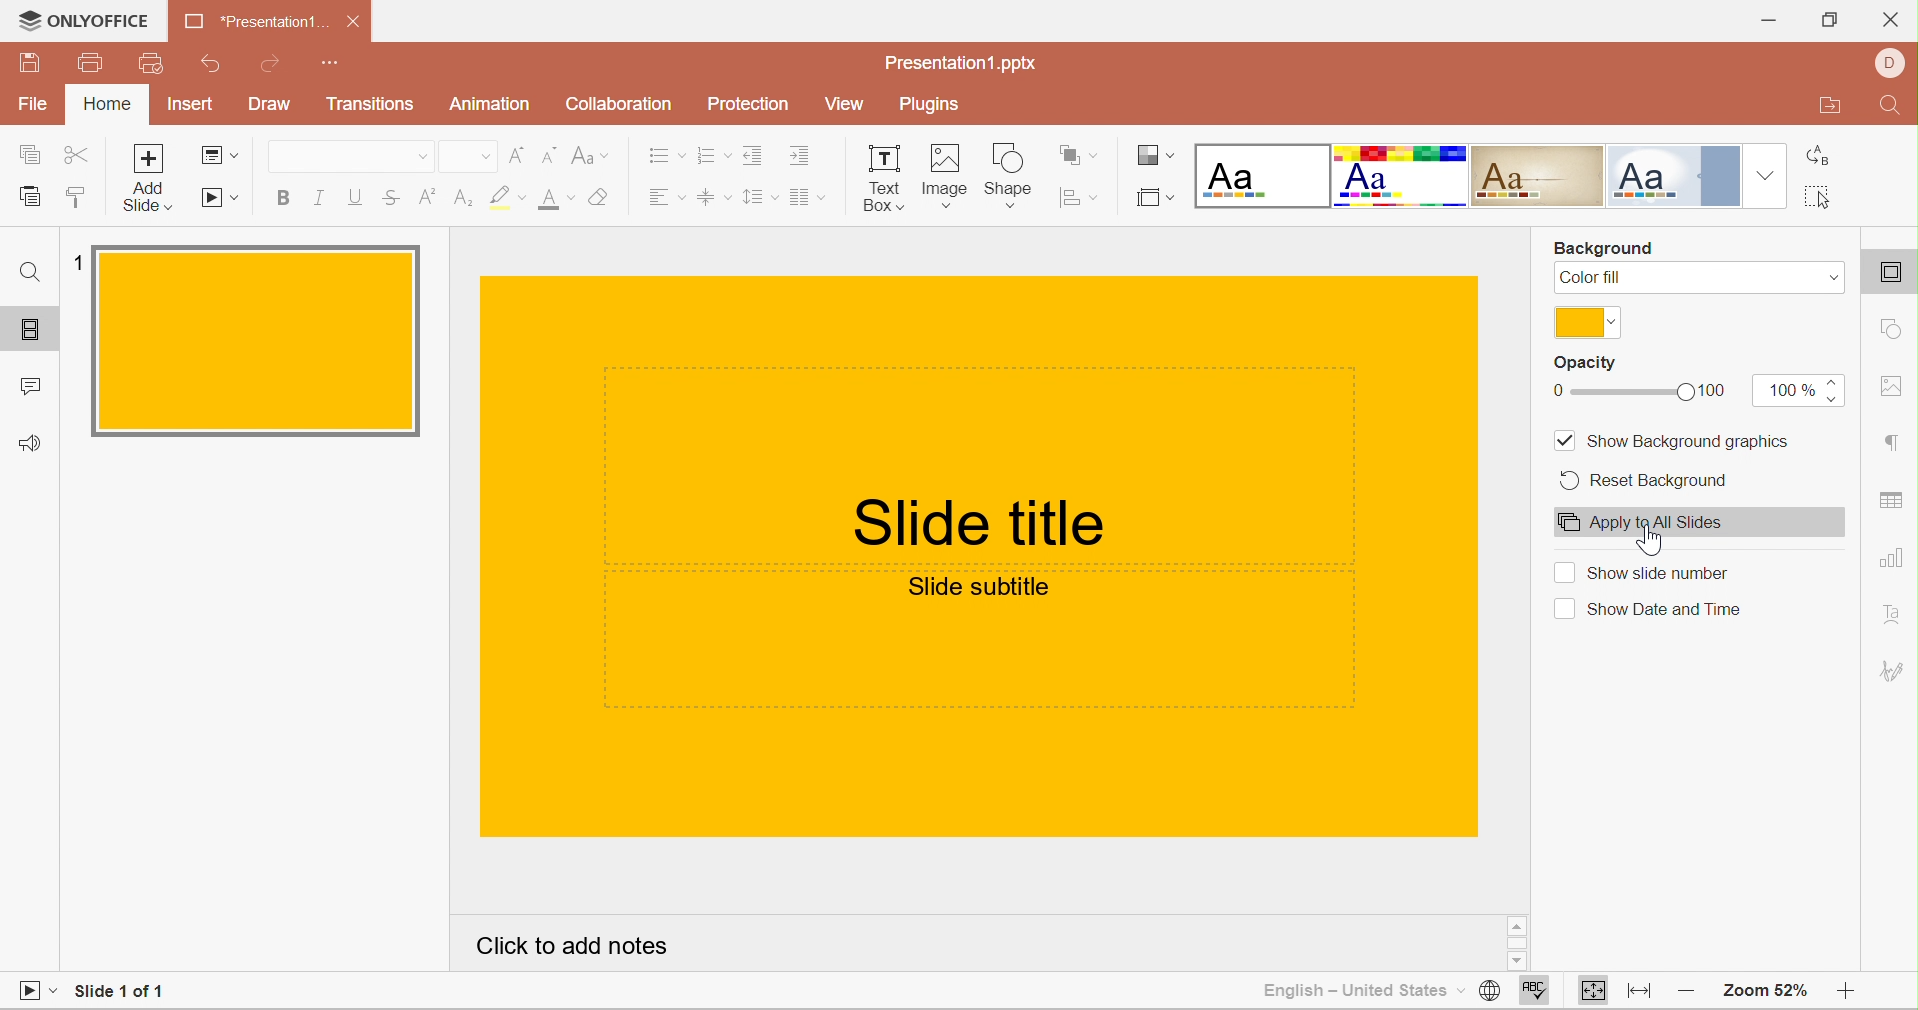 The height and width of the screenshot is (1010, 1918). Describe the element at coordinates (495, 107) in the screenshot. I see `Animation` at that location.